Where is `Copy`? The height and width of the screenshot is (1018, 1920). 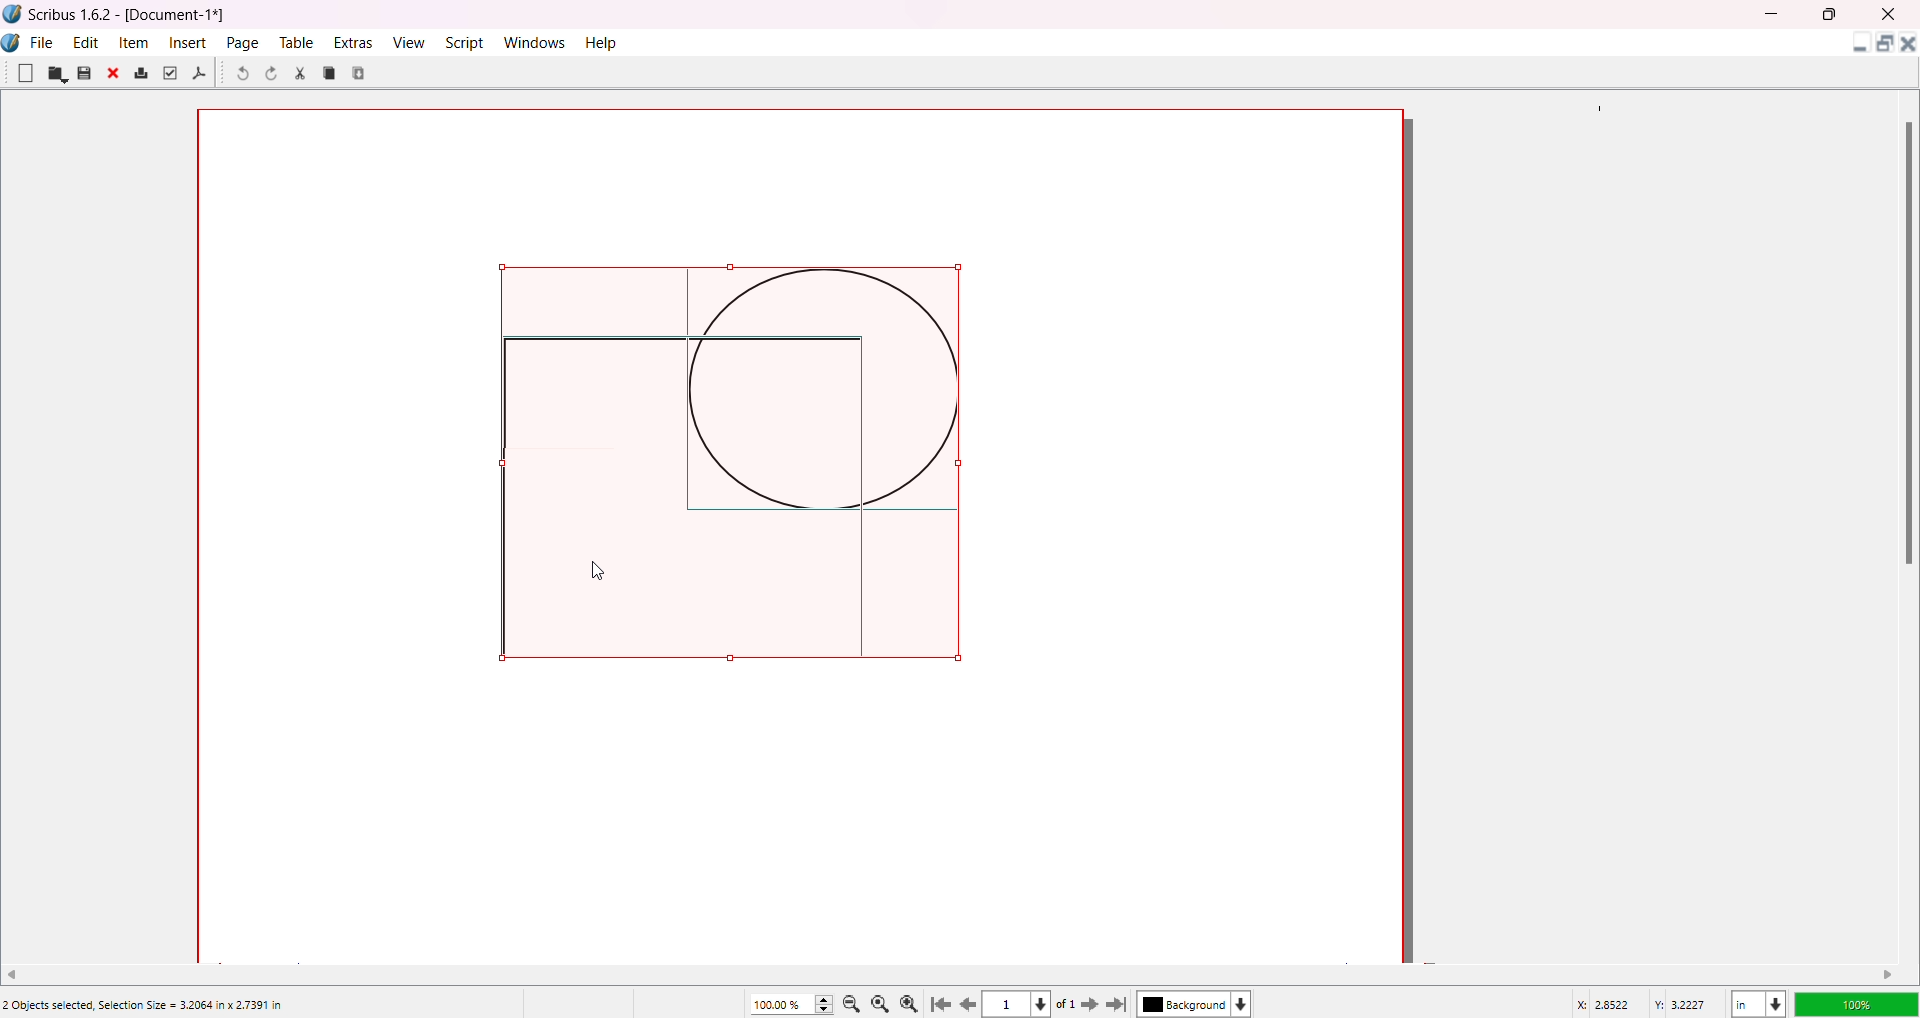 Copy is located at coordinates (330, 72).